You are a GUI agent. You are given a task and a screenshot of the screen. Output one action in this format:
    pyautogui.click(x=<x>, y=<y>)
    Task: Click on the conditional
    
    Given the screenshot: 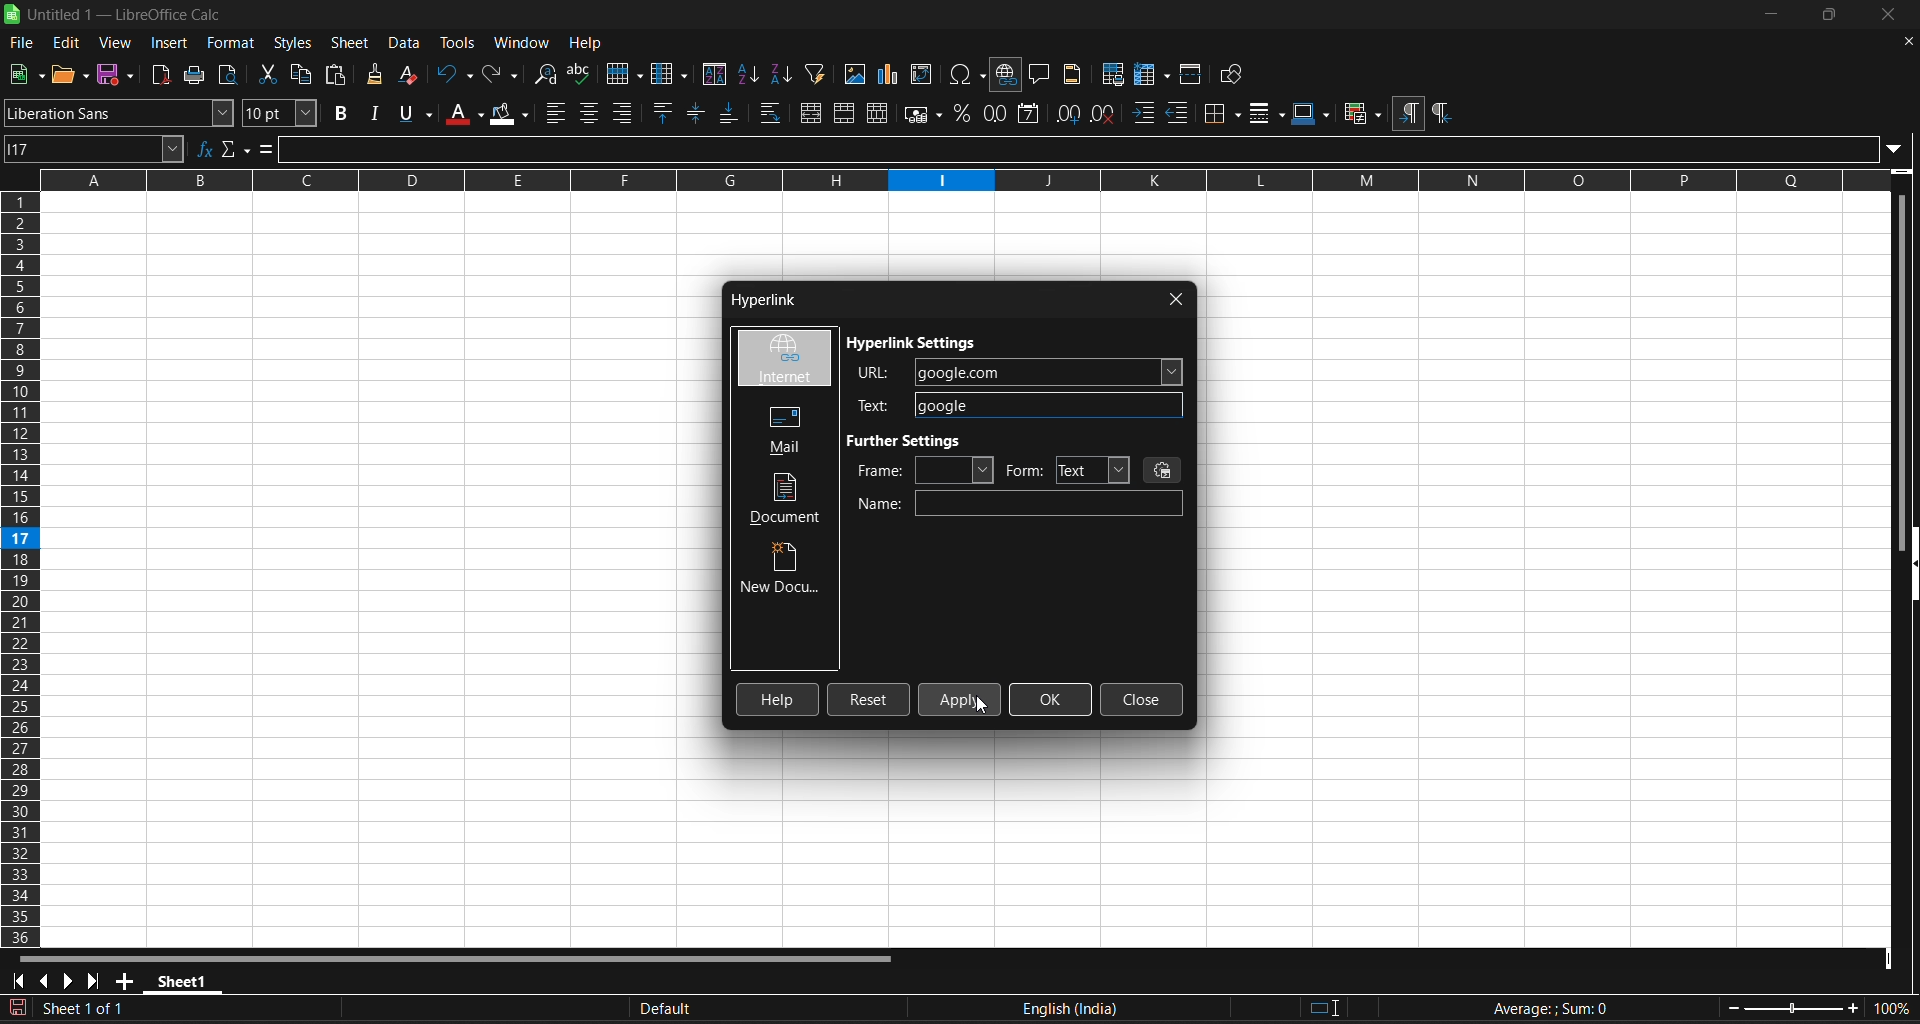 What is the action you would take?
    pyautogui.click(x=1361, y=114)
    